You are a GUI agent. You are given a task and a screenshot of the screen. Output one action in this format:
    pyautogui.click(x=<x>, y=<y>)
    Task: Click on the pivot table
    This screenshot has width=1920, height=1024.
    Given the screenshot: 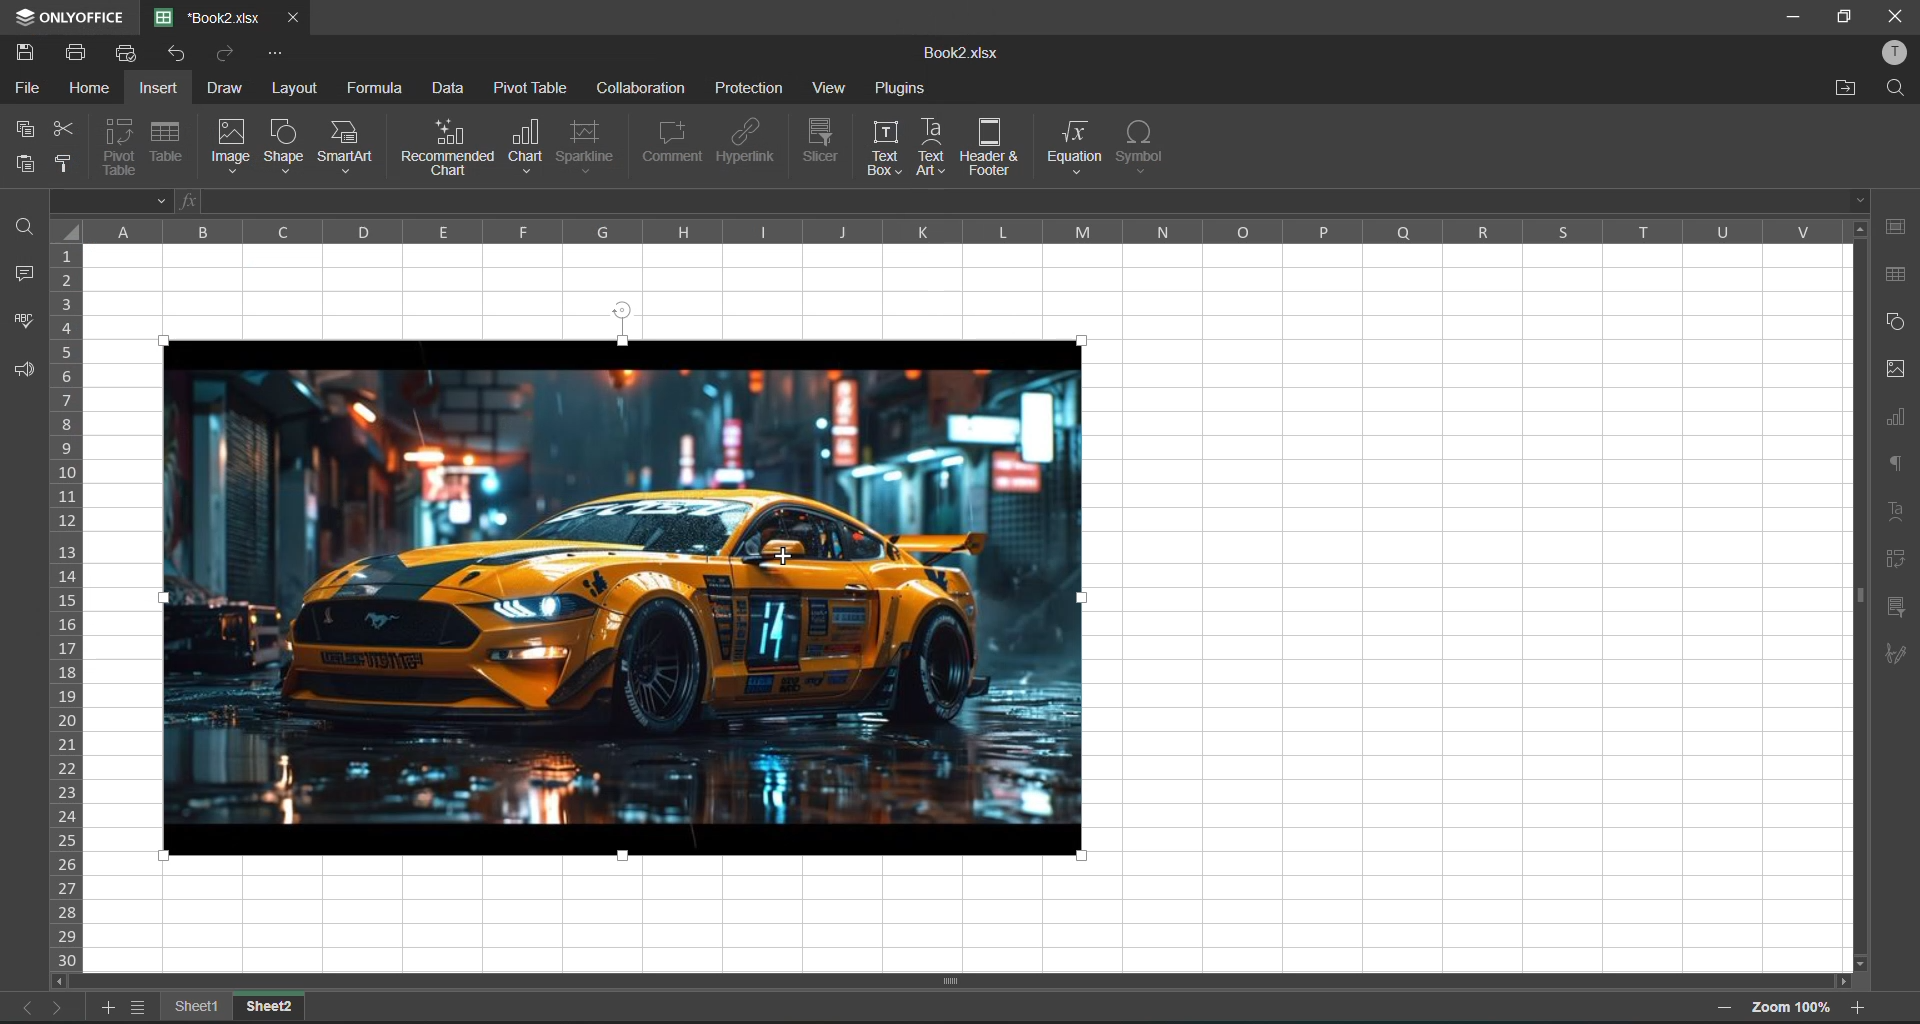 What is the action you would take?
    pyautogui.click(x=122, y=149)
    